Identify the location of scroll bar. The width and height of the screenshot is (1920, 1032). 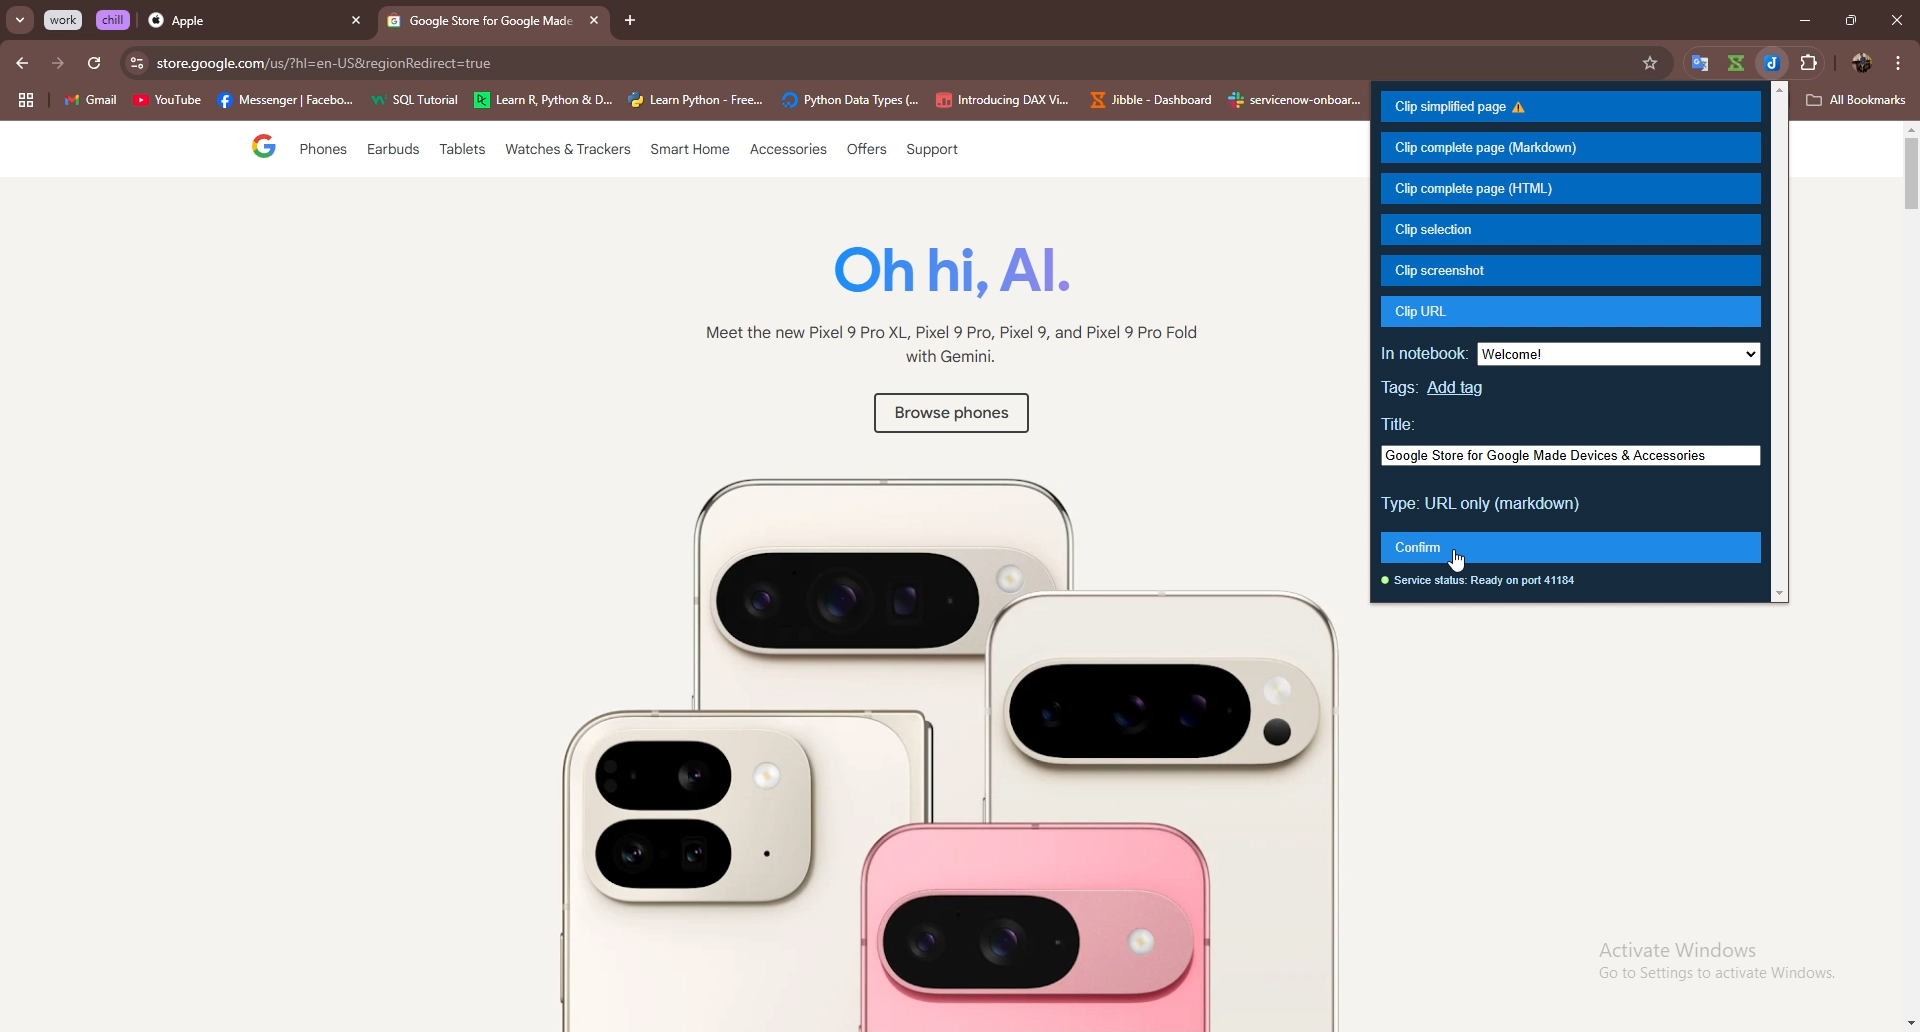
(1782, 343).